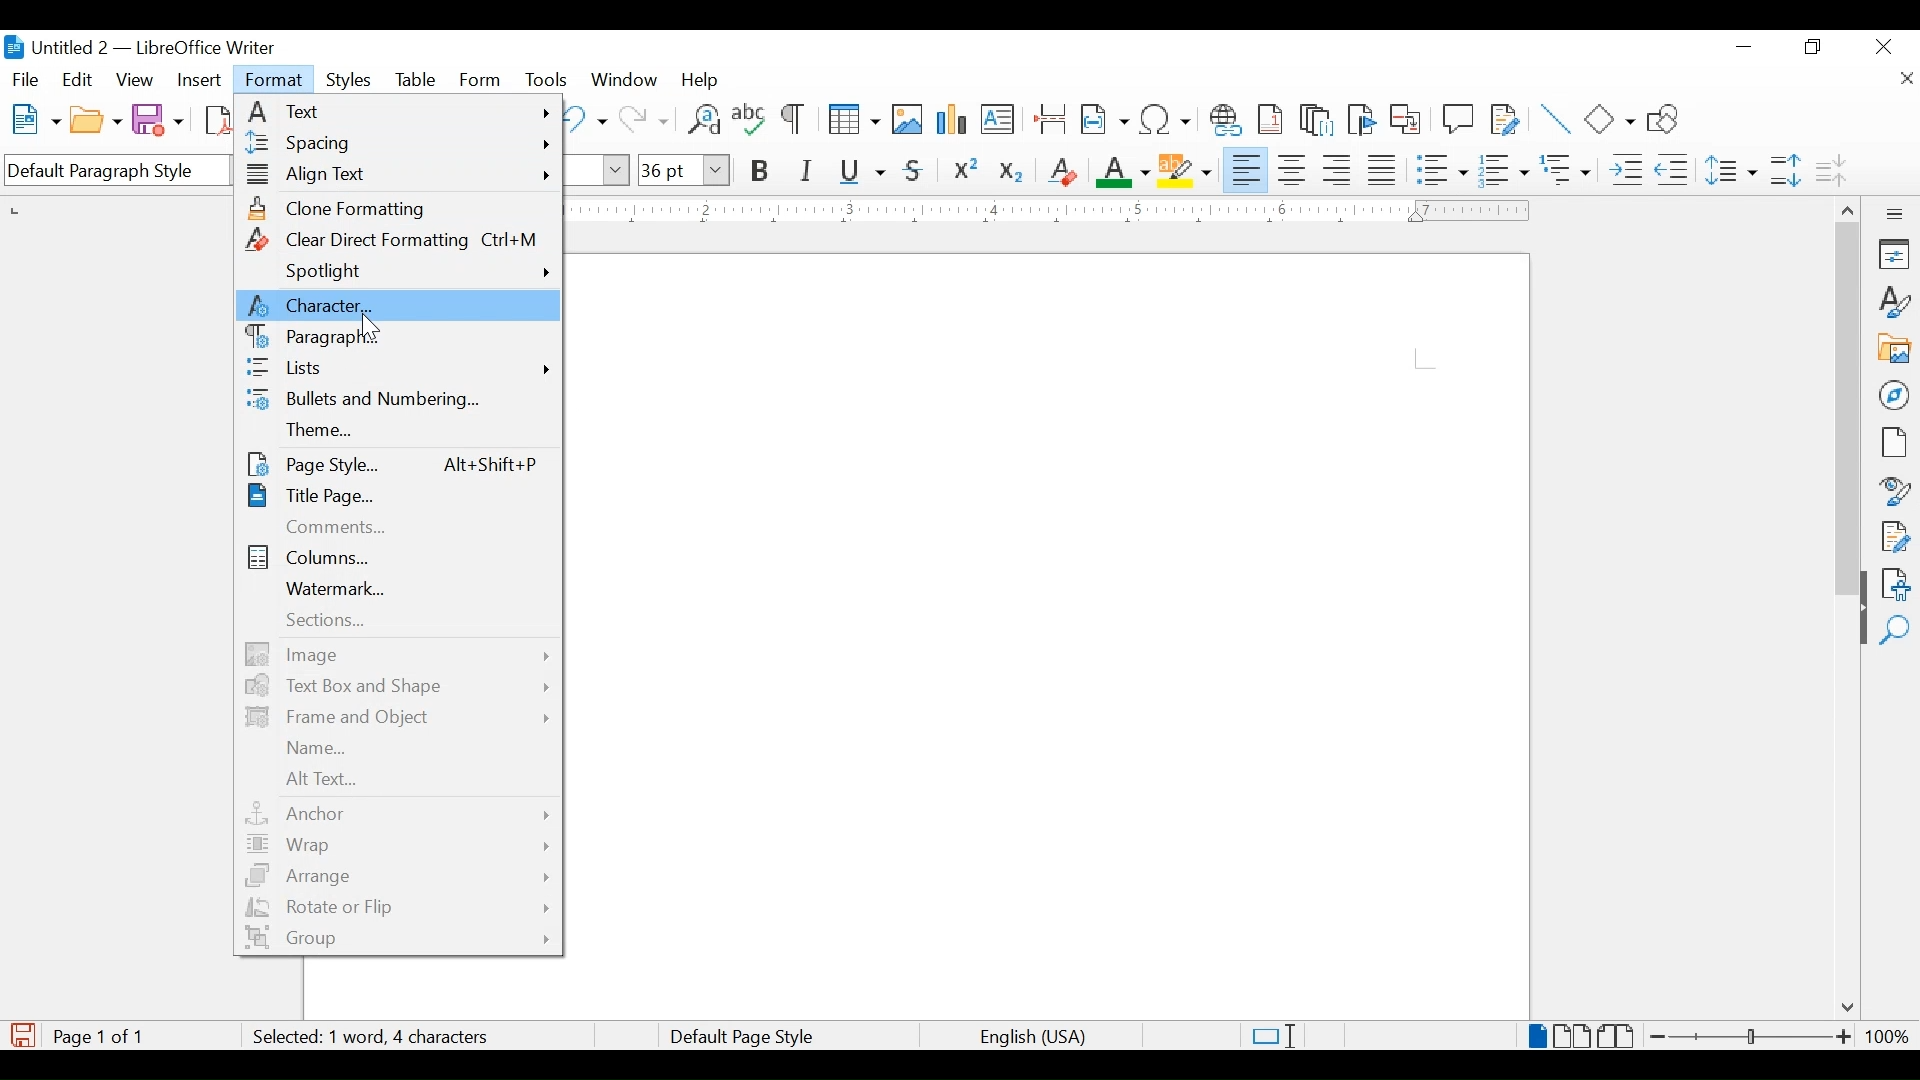  What do you see at coordinates (1567, 170) in the screenshot?
I see `select outline format` at bounding box center [1567, 170].